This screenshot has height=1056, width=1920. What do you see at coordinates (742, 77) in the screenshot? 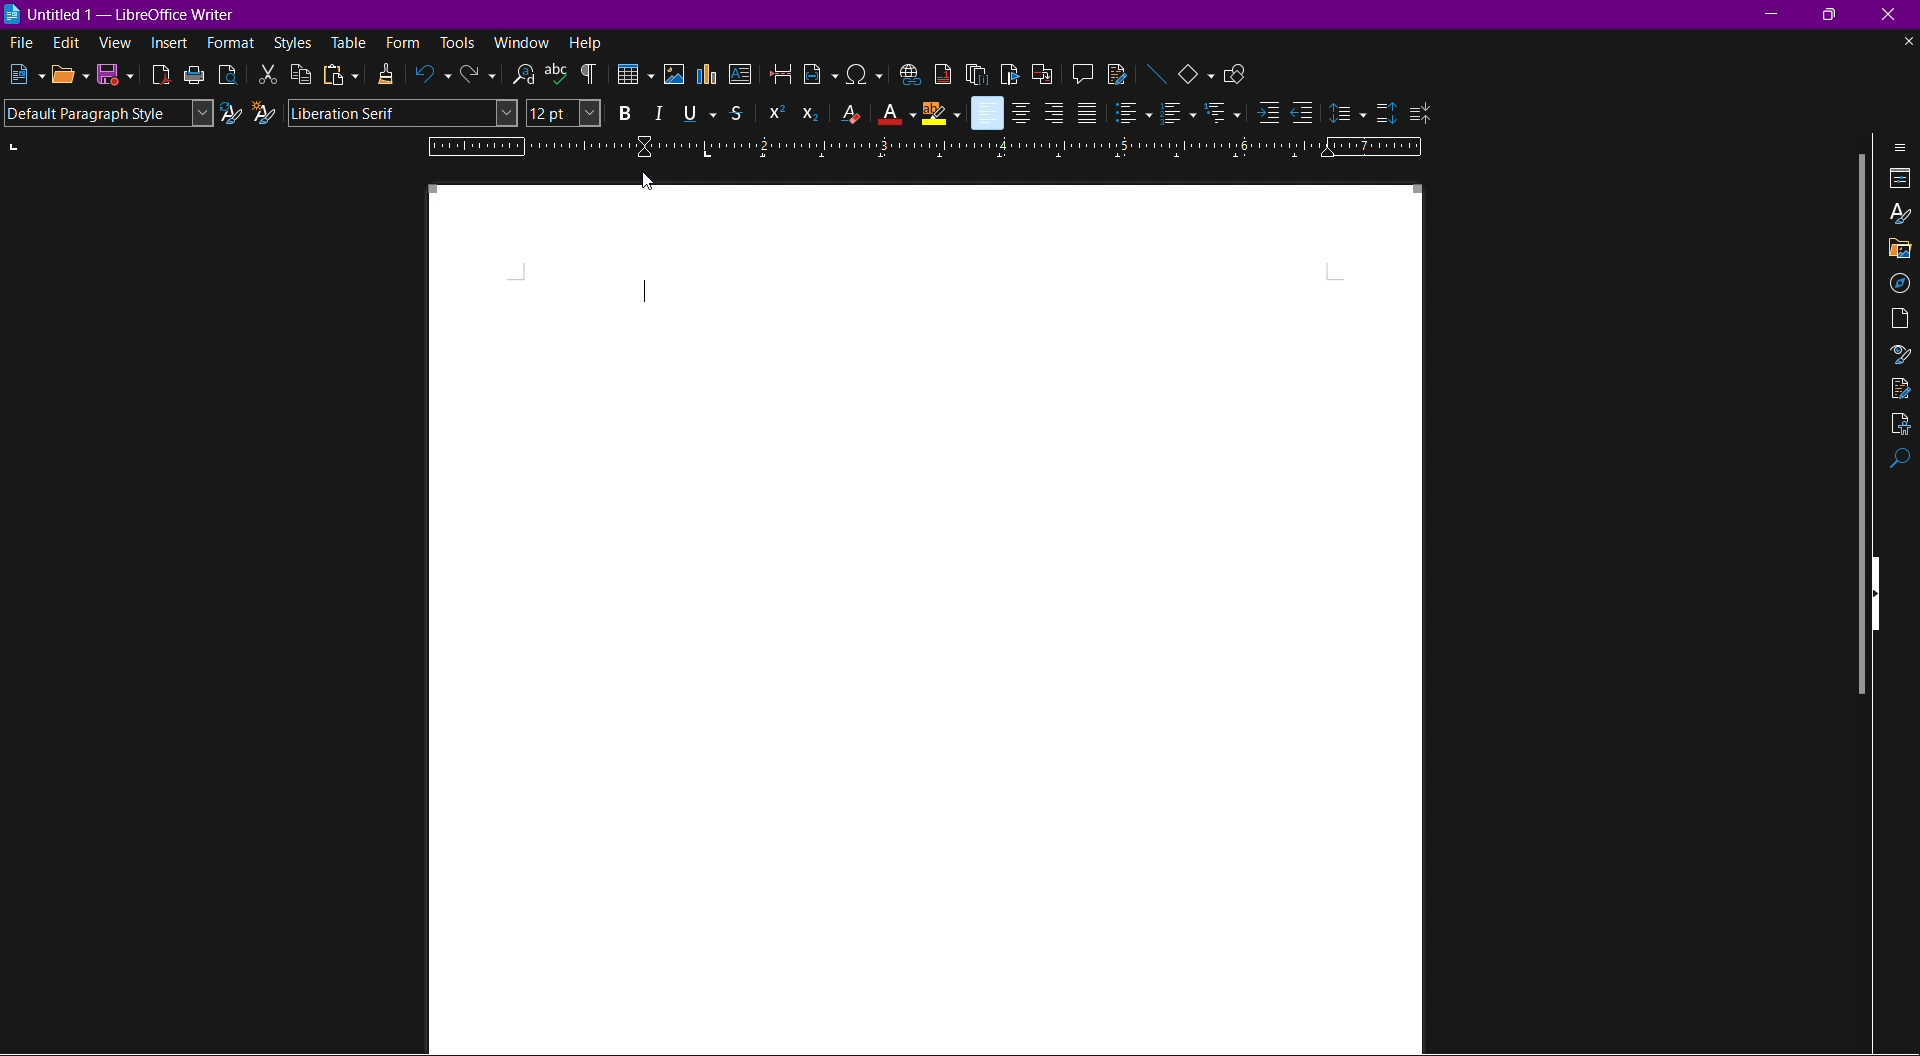
I see `Insert Text Box` at bounding box center [742, 77].